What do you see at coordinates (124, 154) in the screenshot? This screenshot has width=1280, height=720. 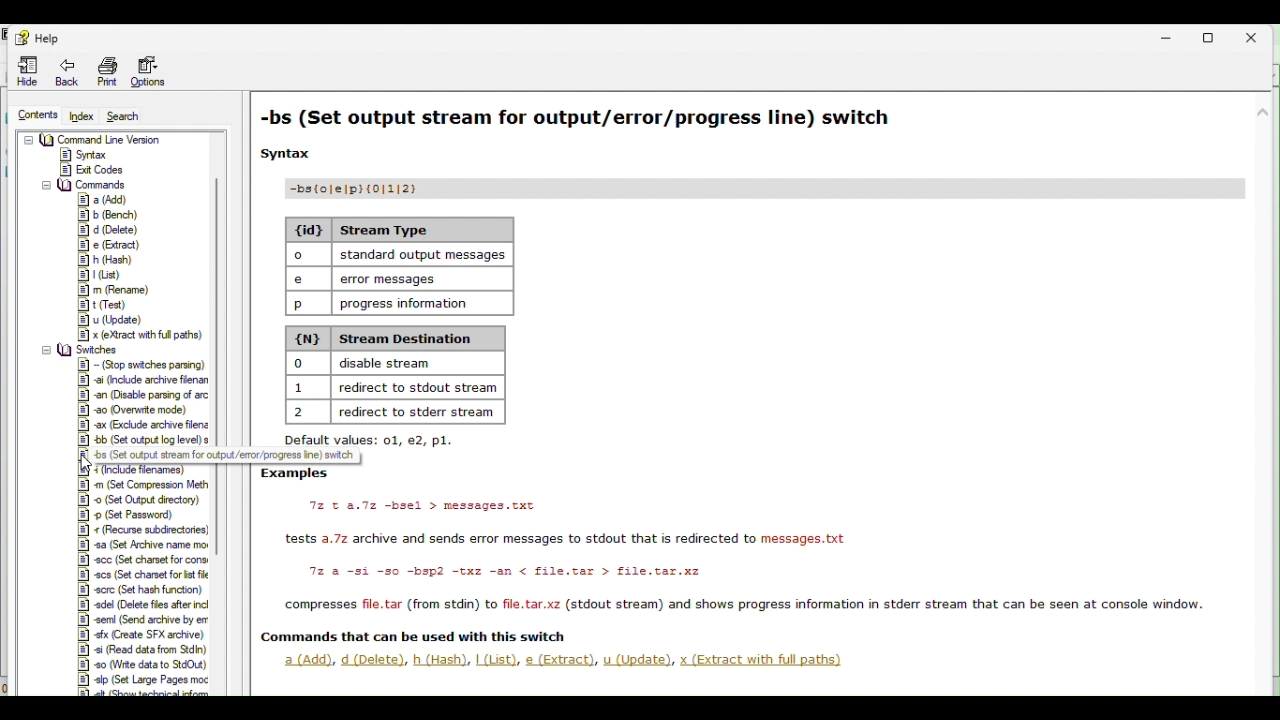 I see `Command Line Version` at bounding box center [124, 154].